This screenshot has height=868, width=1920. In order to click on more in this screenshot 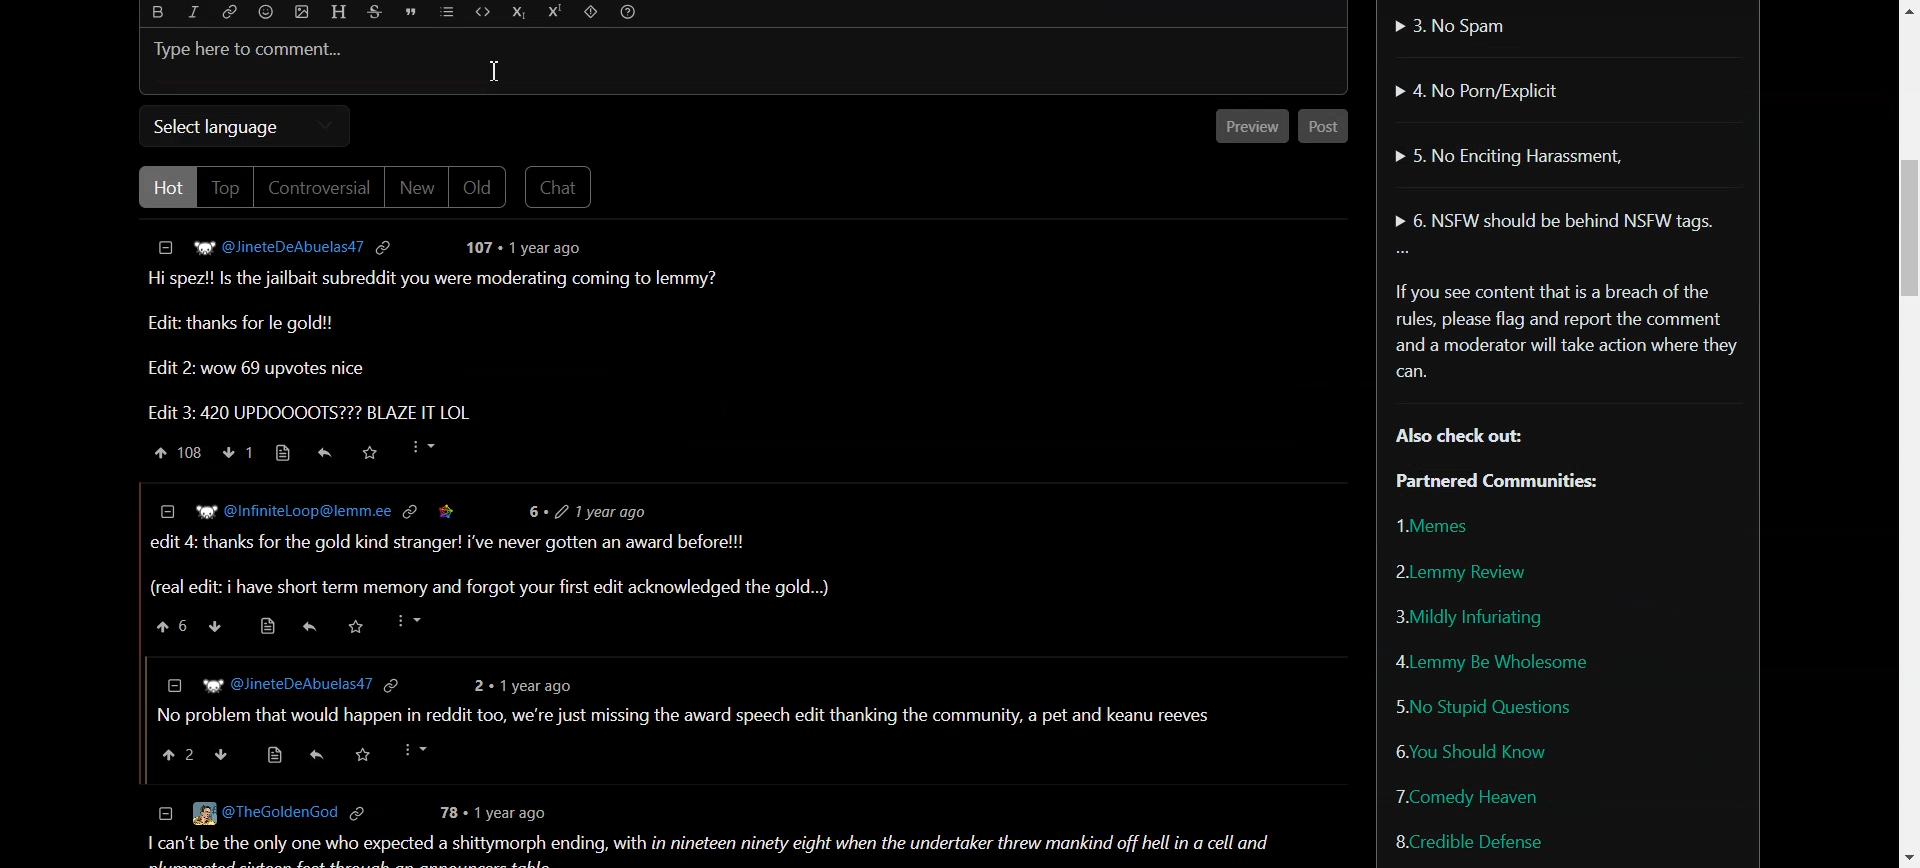, I will do `click(414, 750)`.